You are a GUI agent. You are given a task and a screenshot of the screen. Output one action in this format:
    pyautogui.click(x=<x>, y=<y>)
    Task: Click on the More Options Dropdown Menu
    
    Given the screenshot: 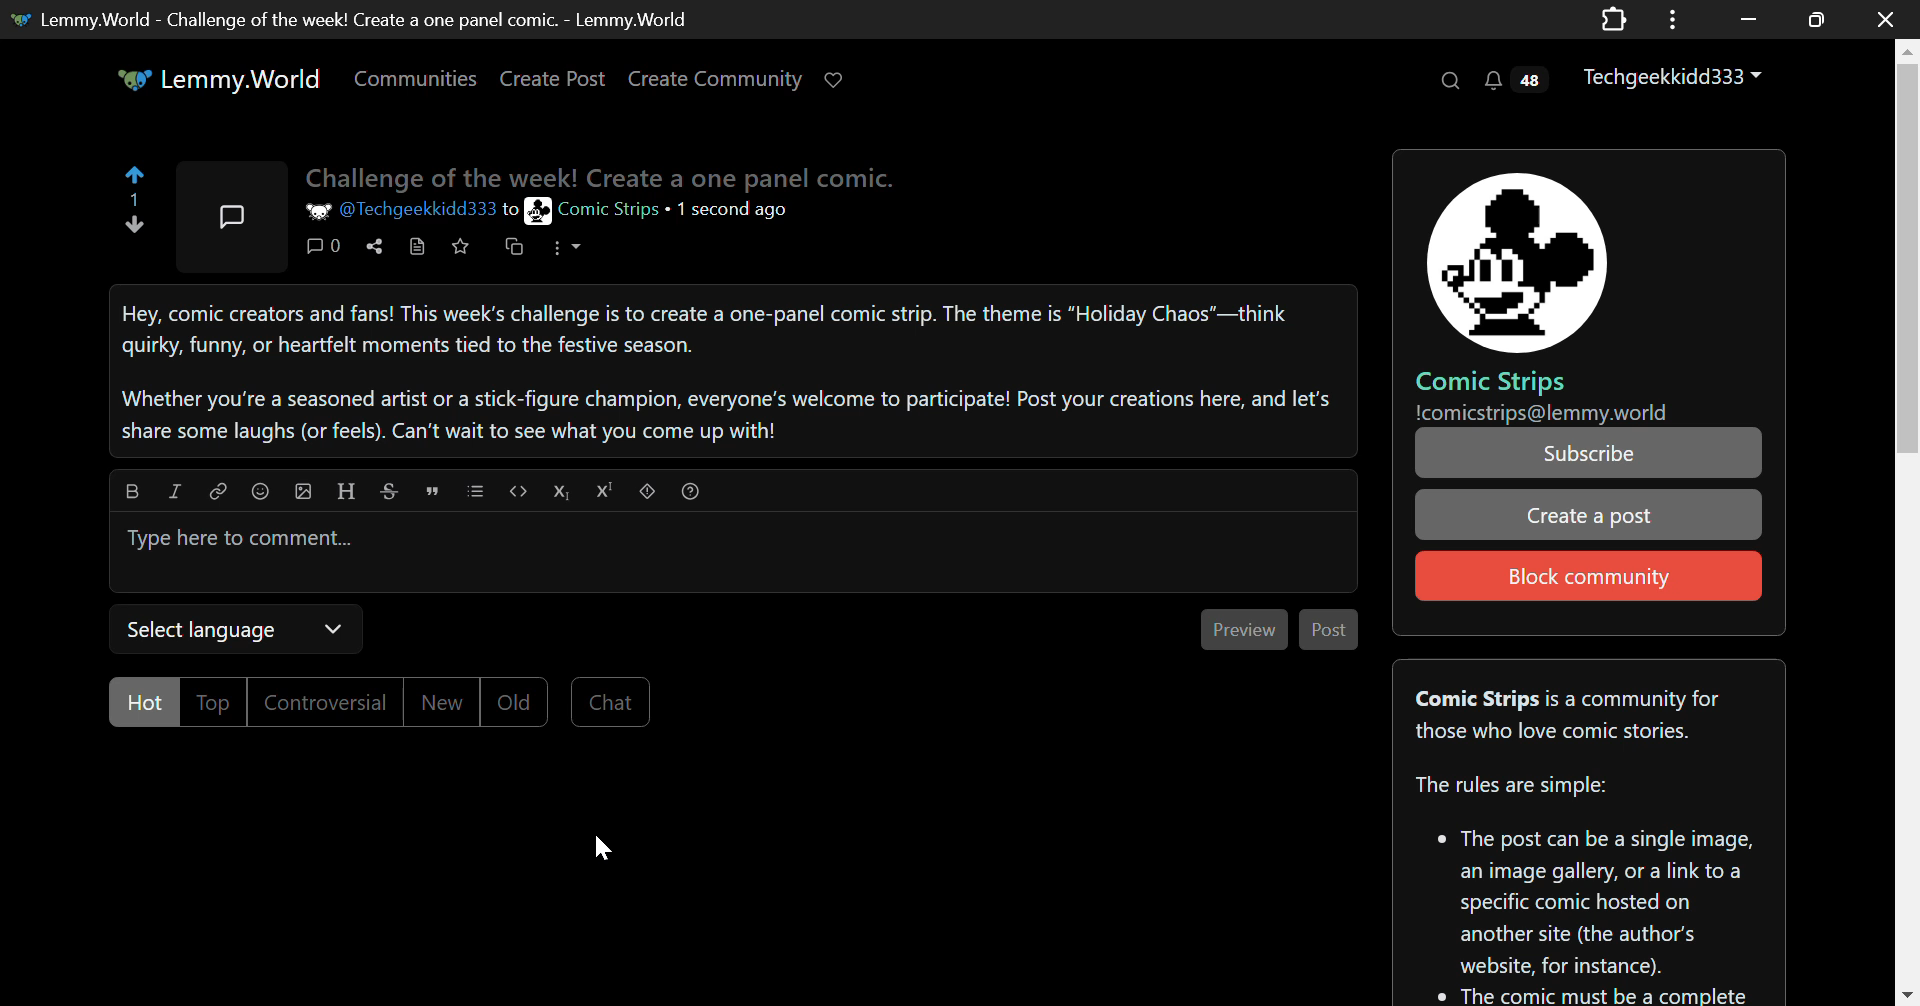 What is the action you would take?
    pyautogui.click(x=571, y=250)
    